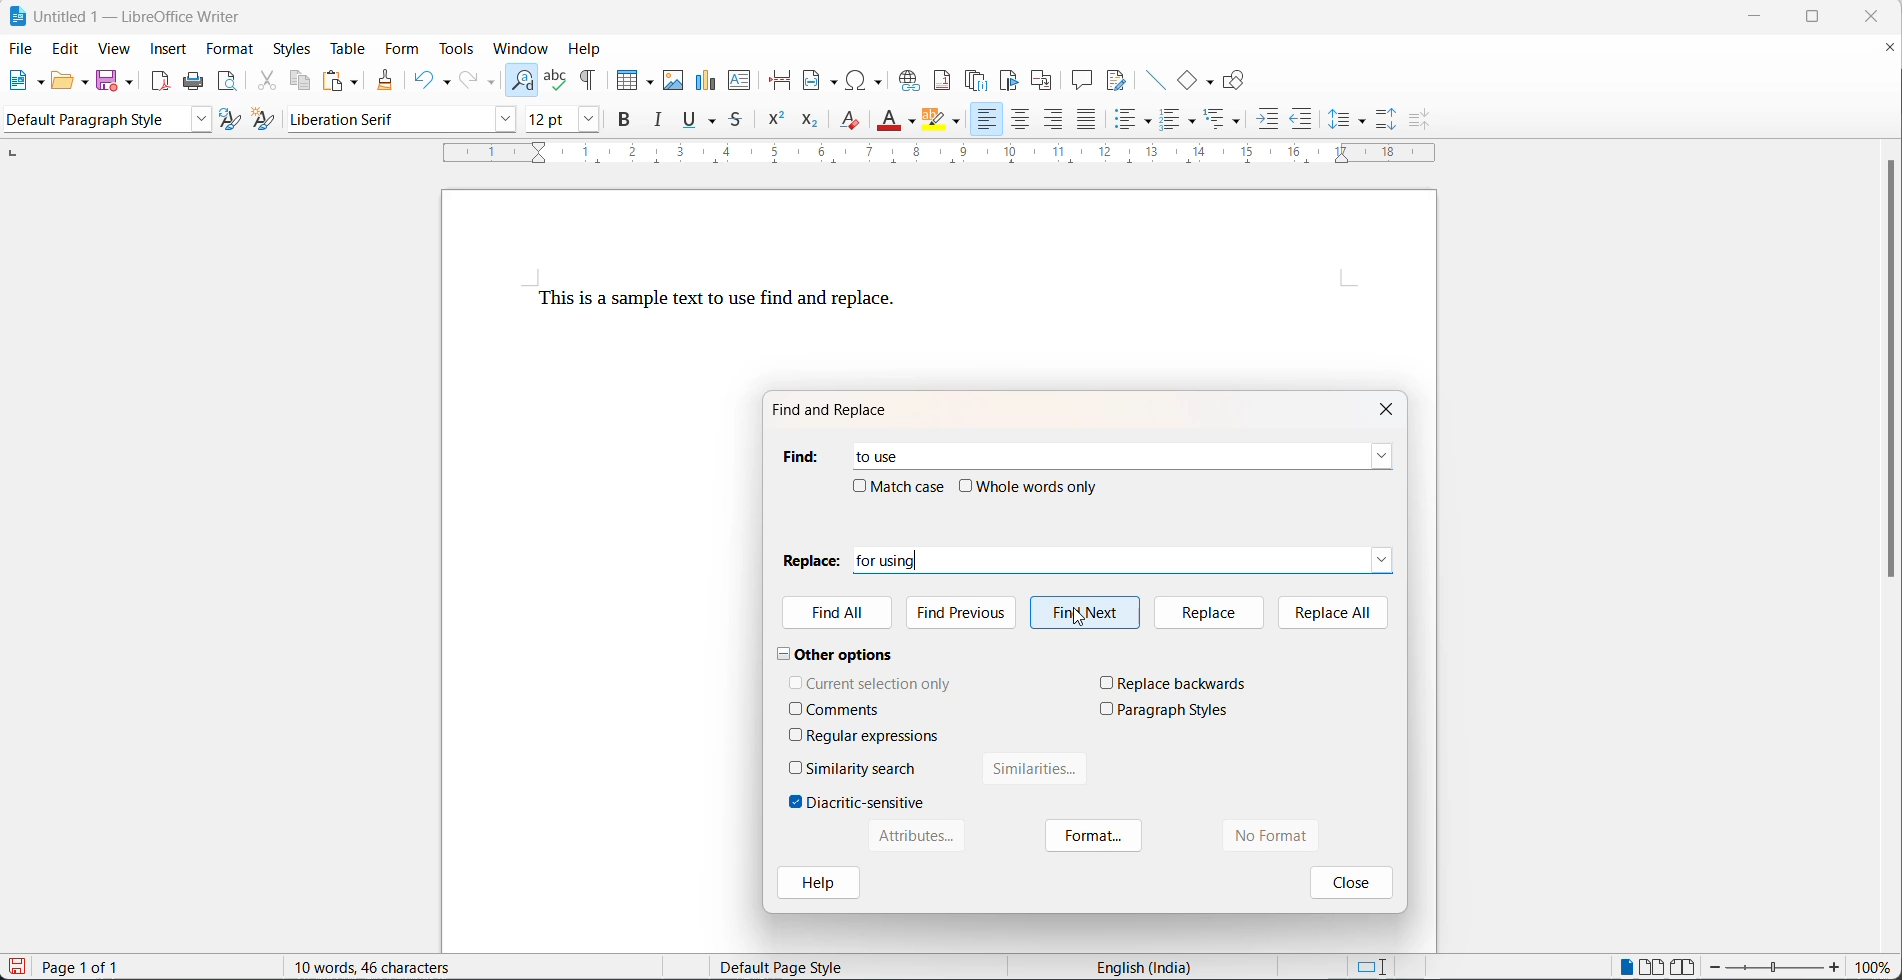 The height and width of the screenshot is (980, 1902). I want to click on export as pdf, so click(160, 80).